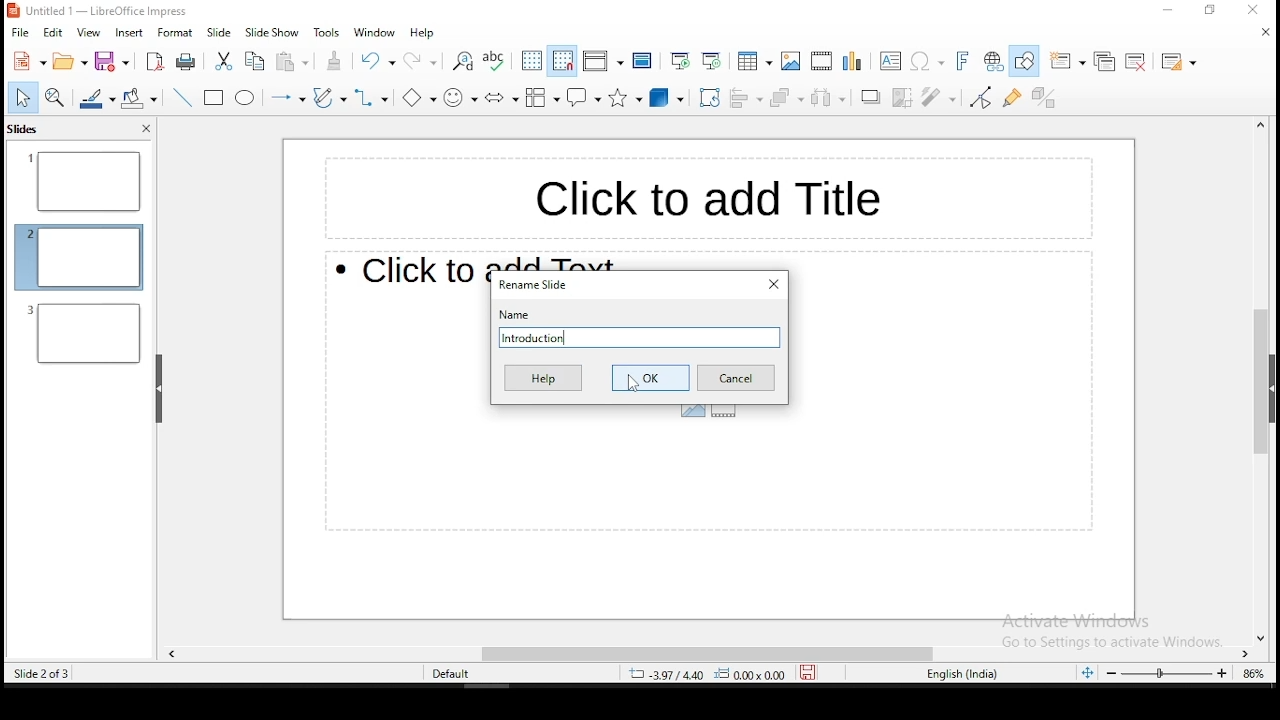 The width and height of the screenshot is (1280, 720). Describe the element at coordinates (812, 672) in the screenshot. I see `save` at that location.